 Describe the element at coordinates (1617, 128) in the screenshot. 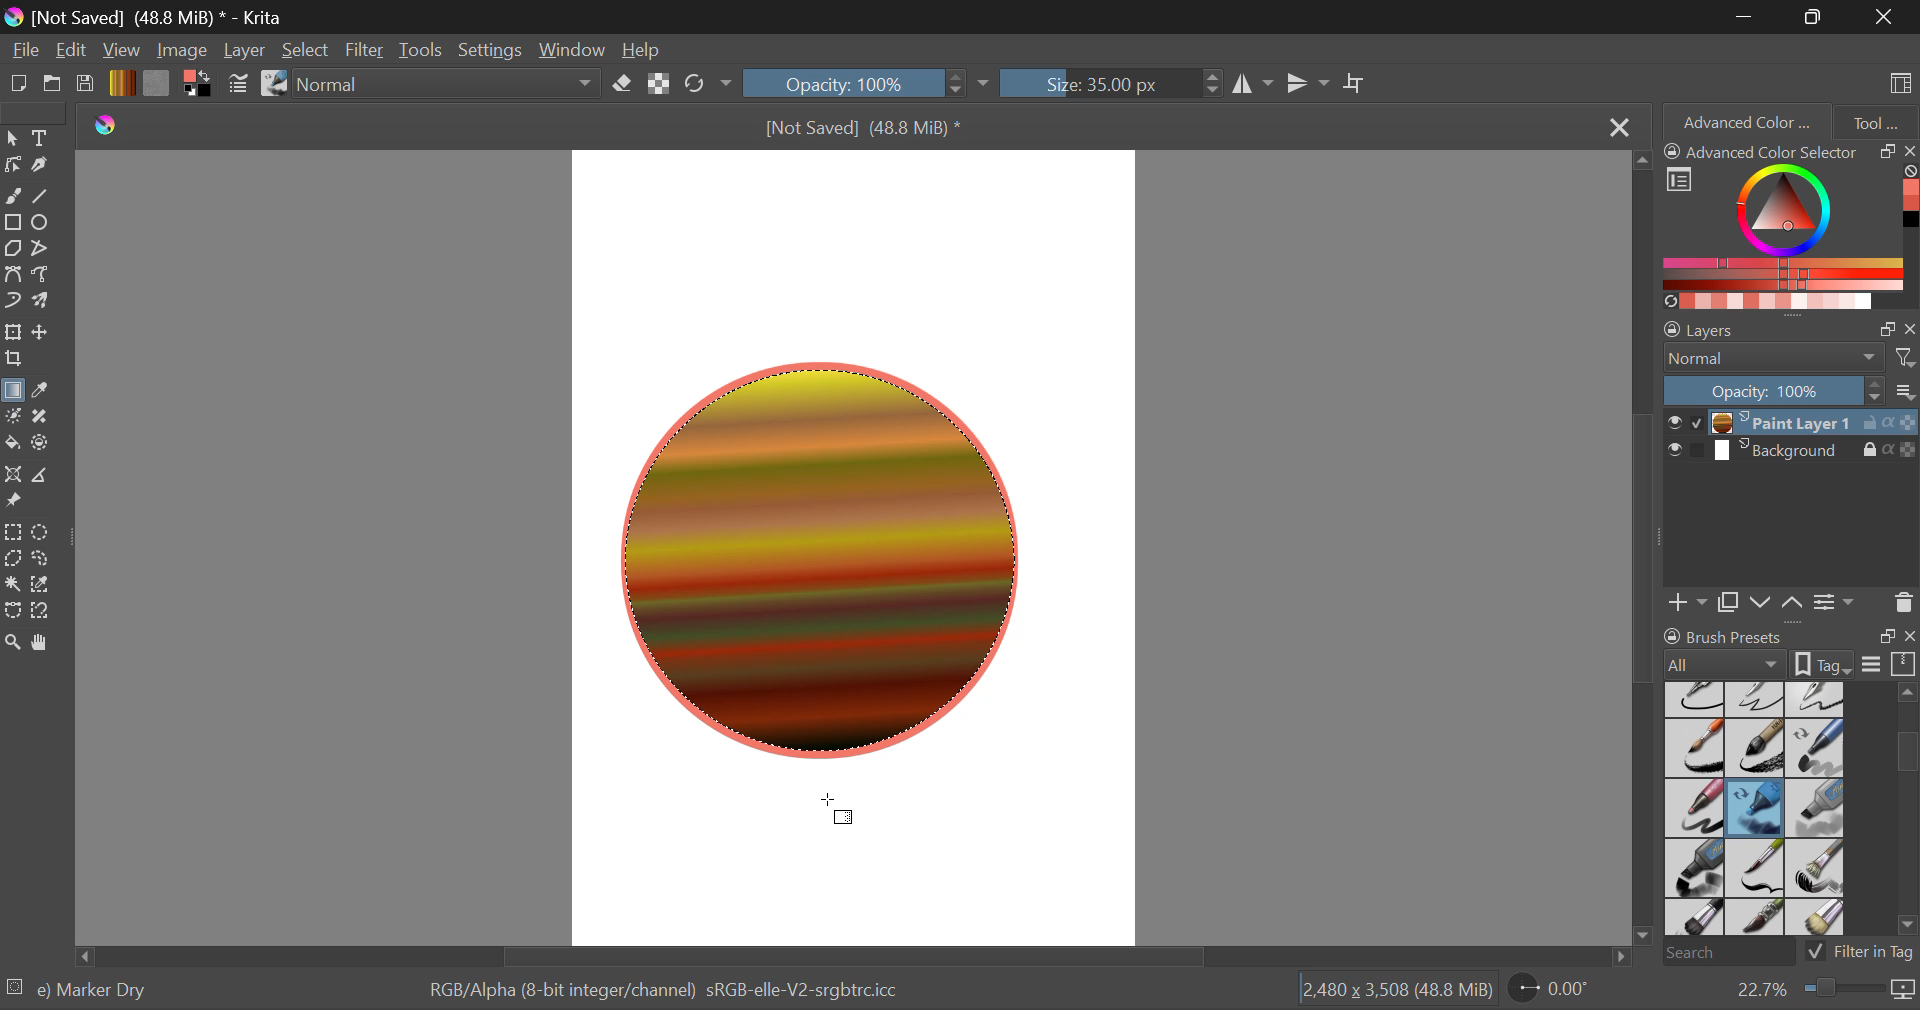

I see `Close` at that location.